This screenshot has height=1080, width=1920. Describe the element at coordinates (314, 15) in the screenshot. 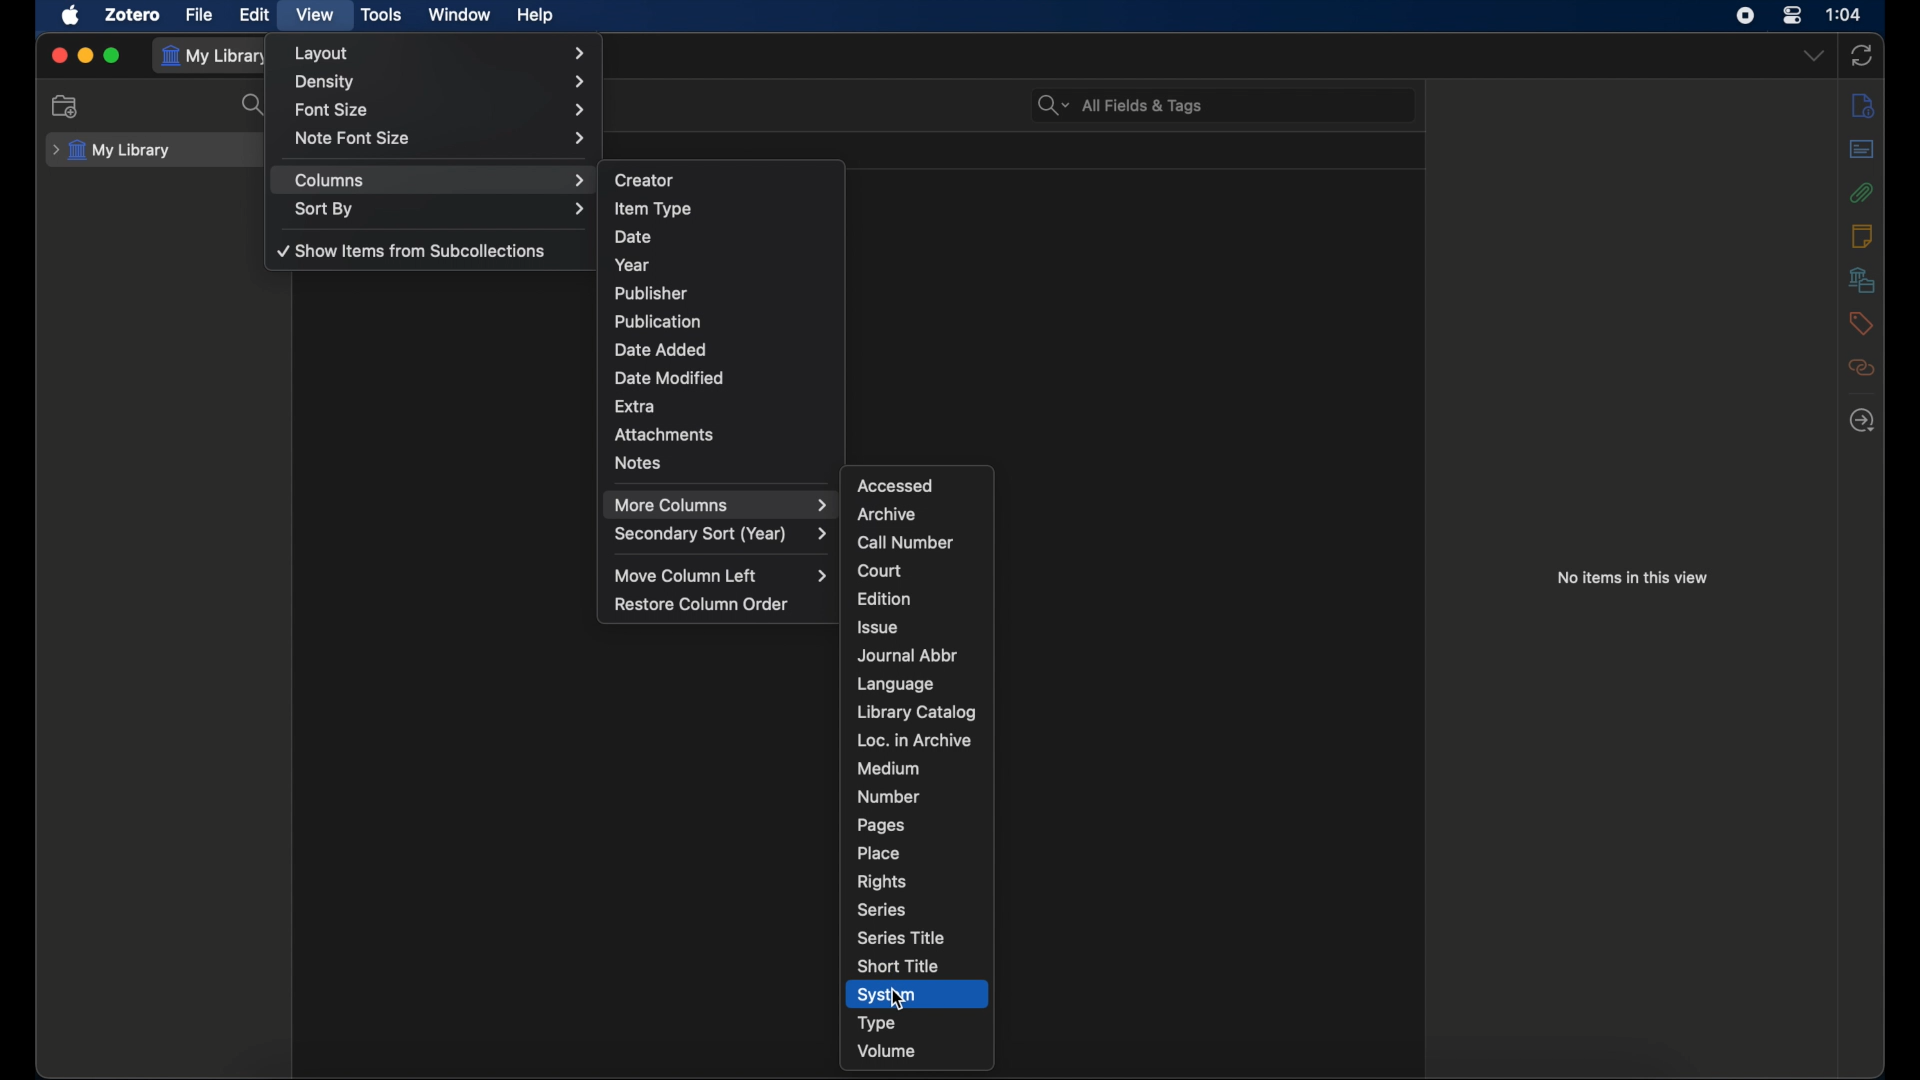

I see `view` at that location.